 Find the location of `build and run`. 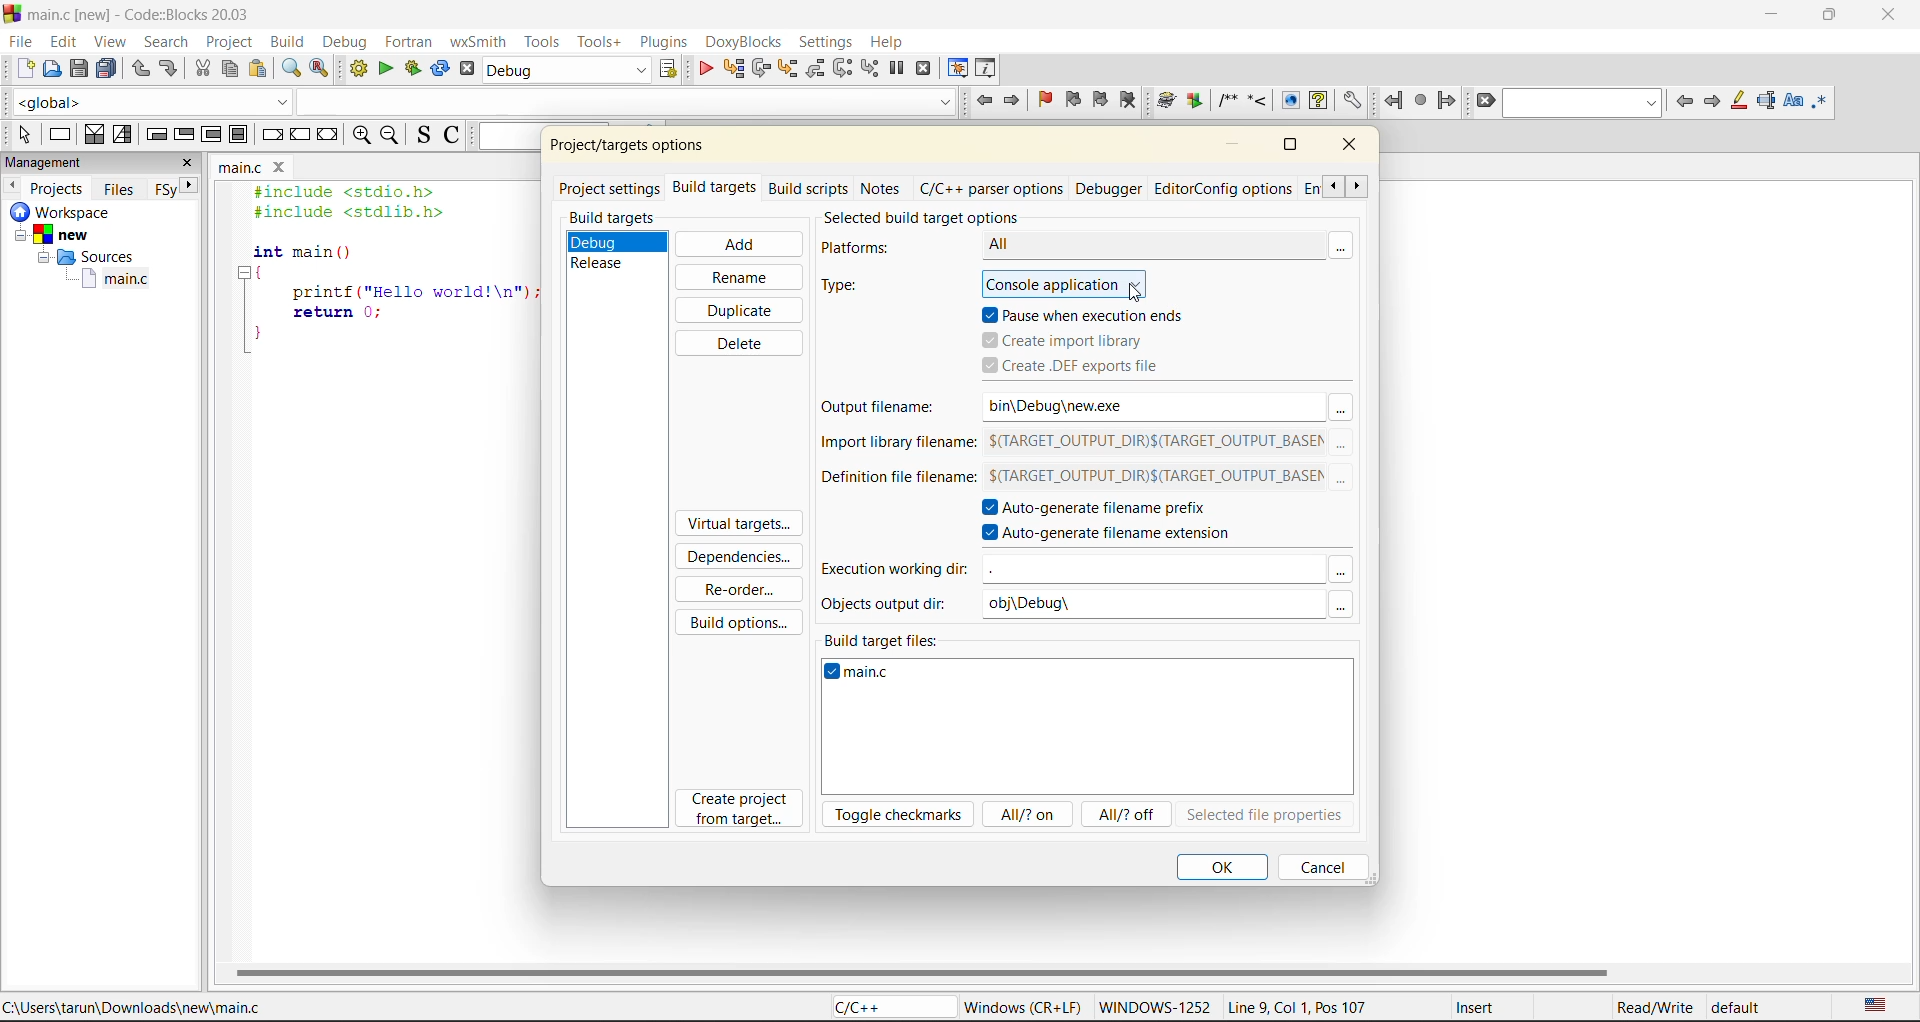

build and run is located at coordinates (414, 68).